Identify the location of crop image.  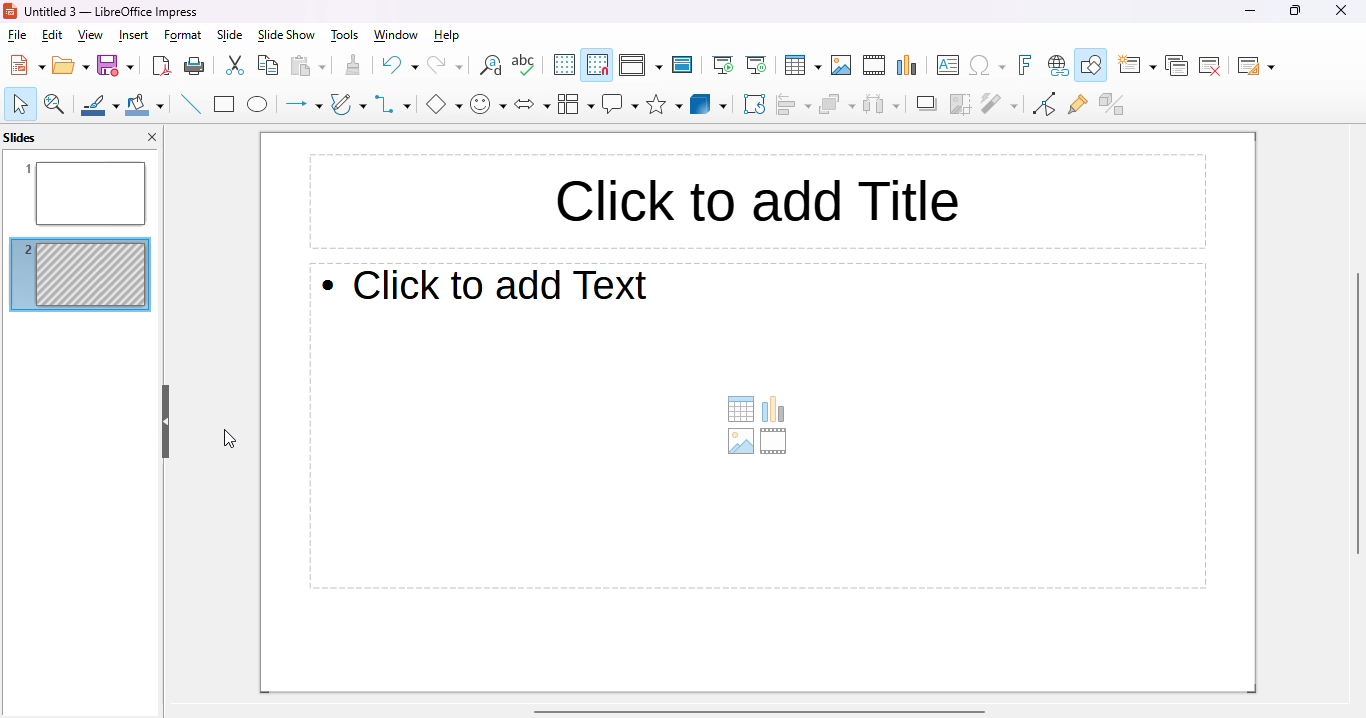
(960, 104).